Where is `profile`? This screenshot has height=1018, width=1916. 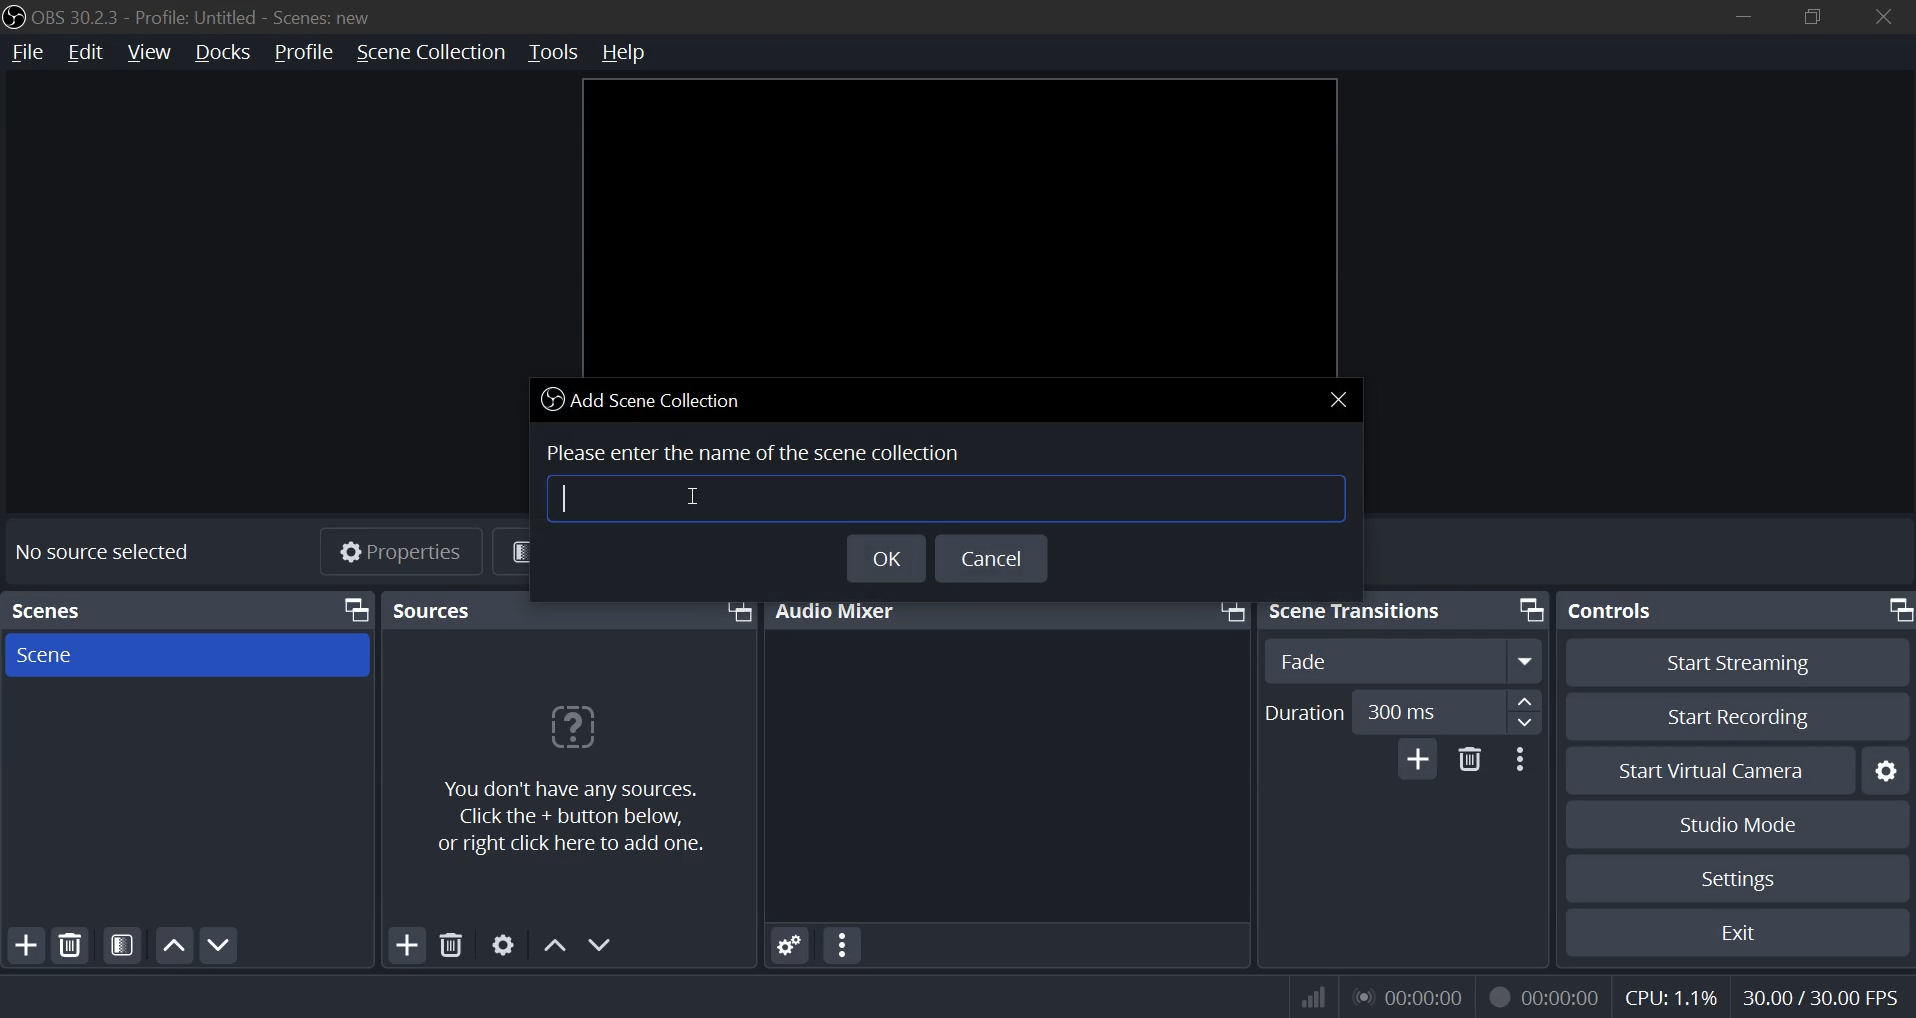
profile is located at coordinates (301, 53).